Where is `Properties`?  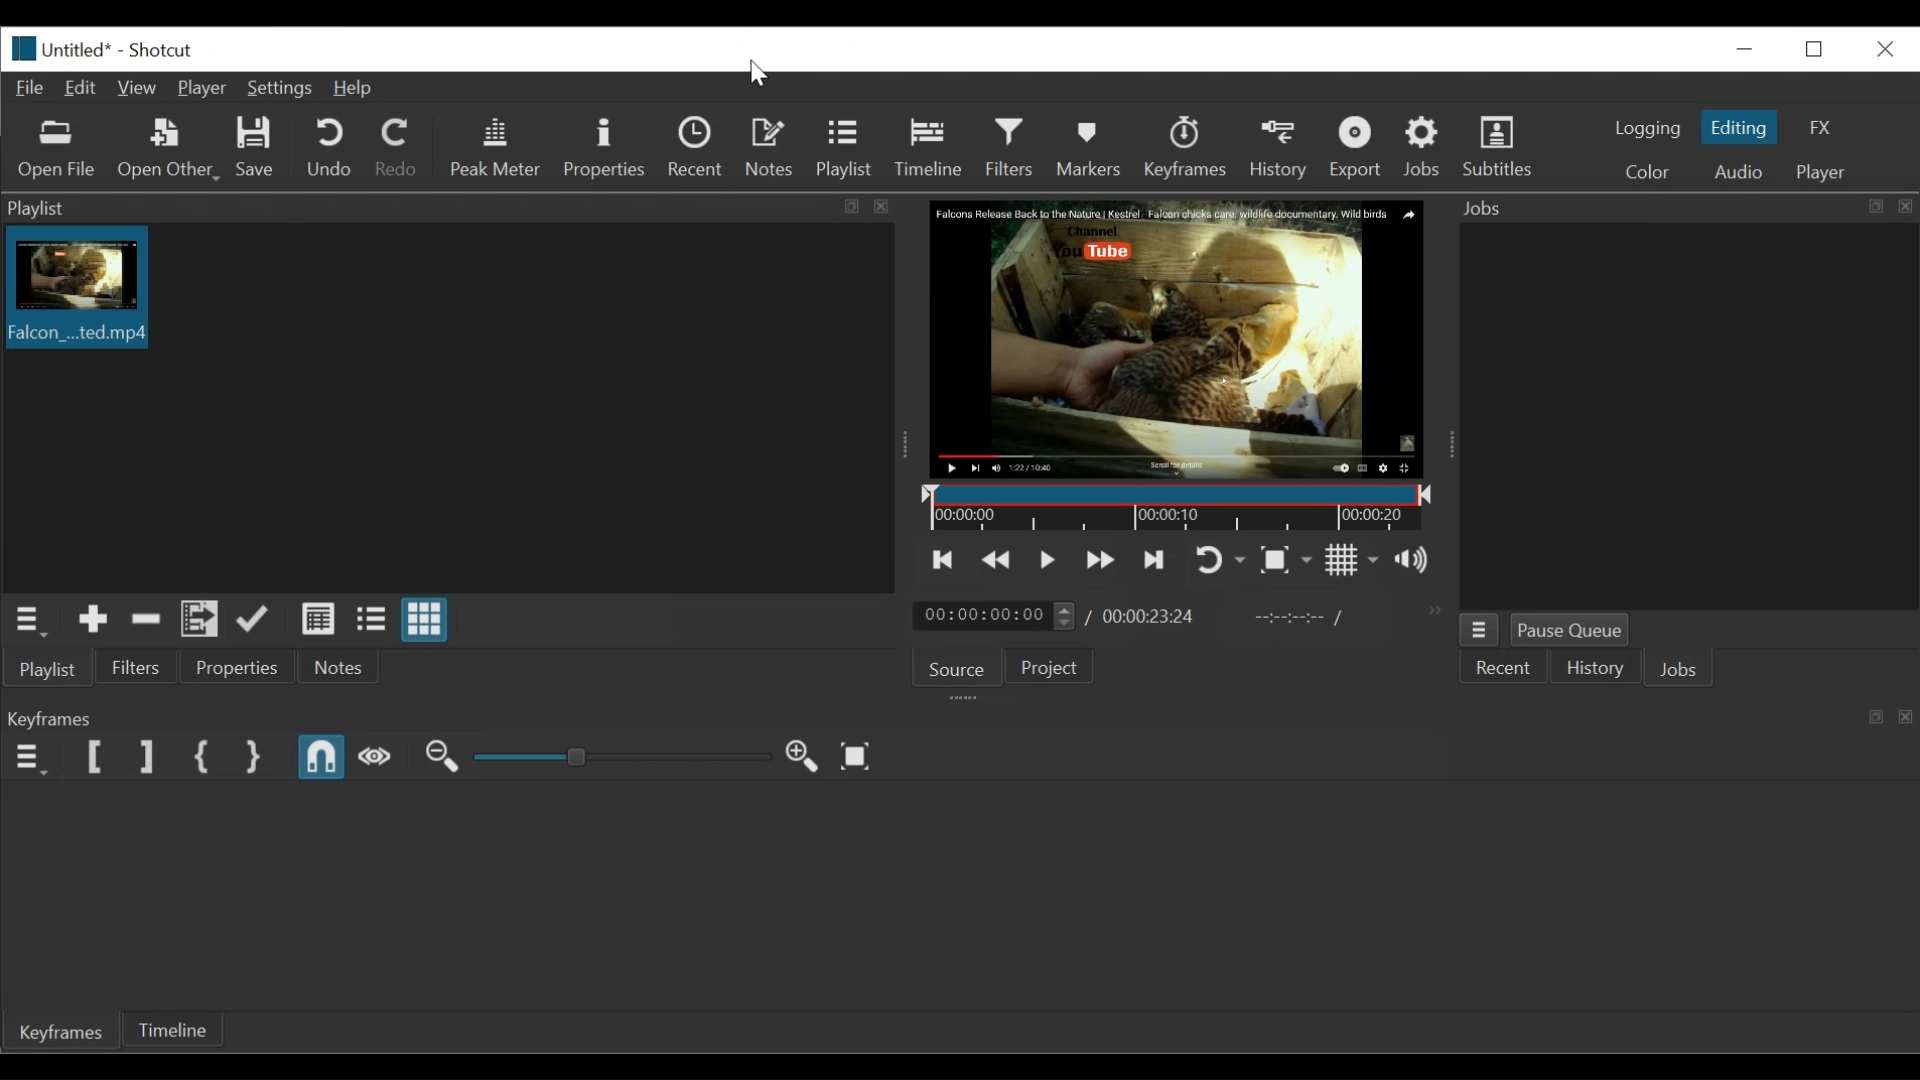
Properties is located at coordinates (604, 148).